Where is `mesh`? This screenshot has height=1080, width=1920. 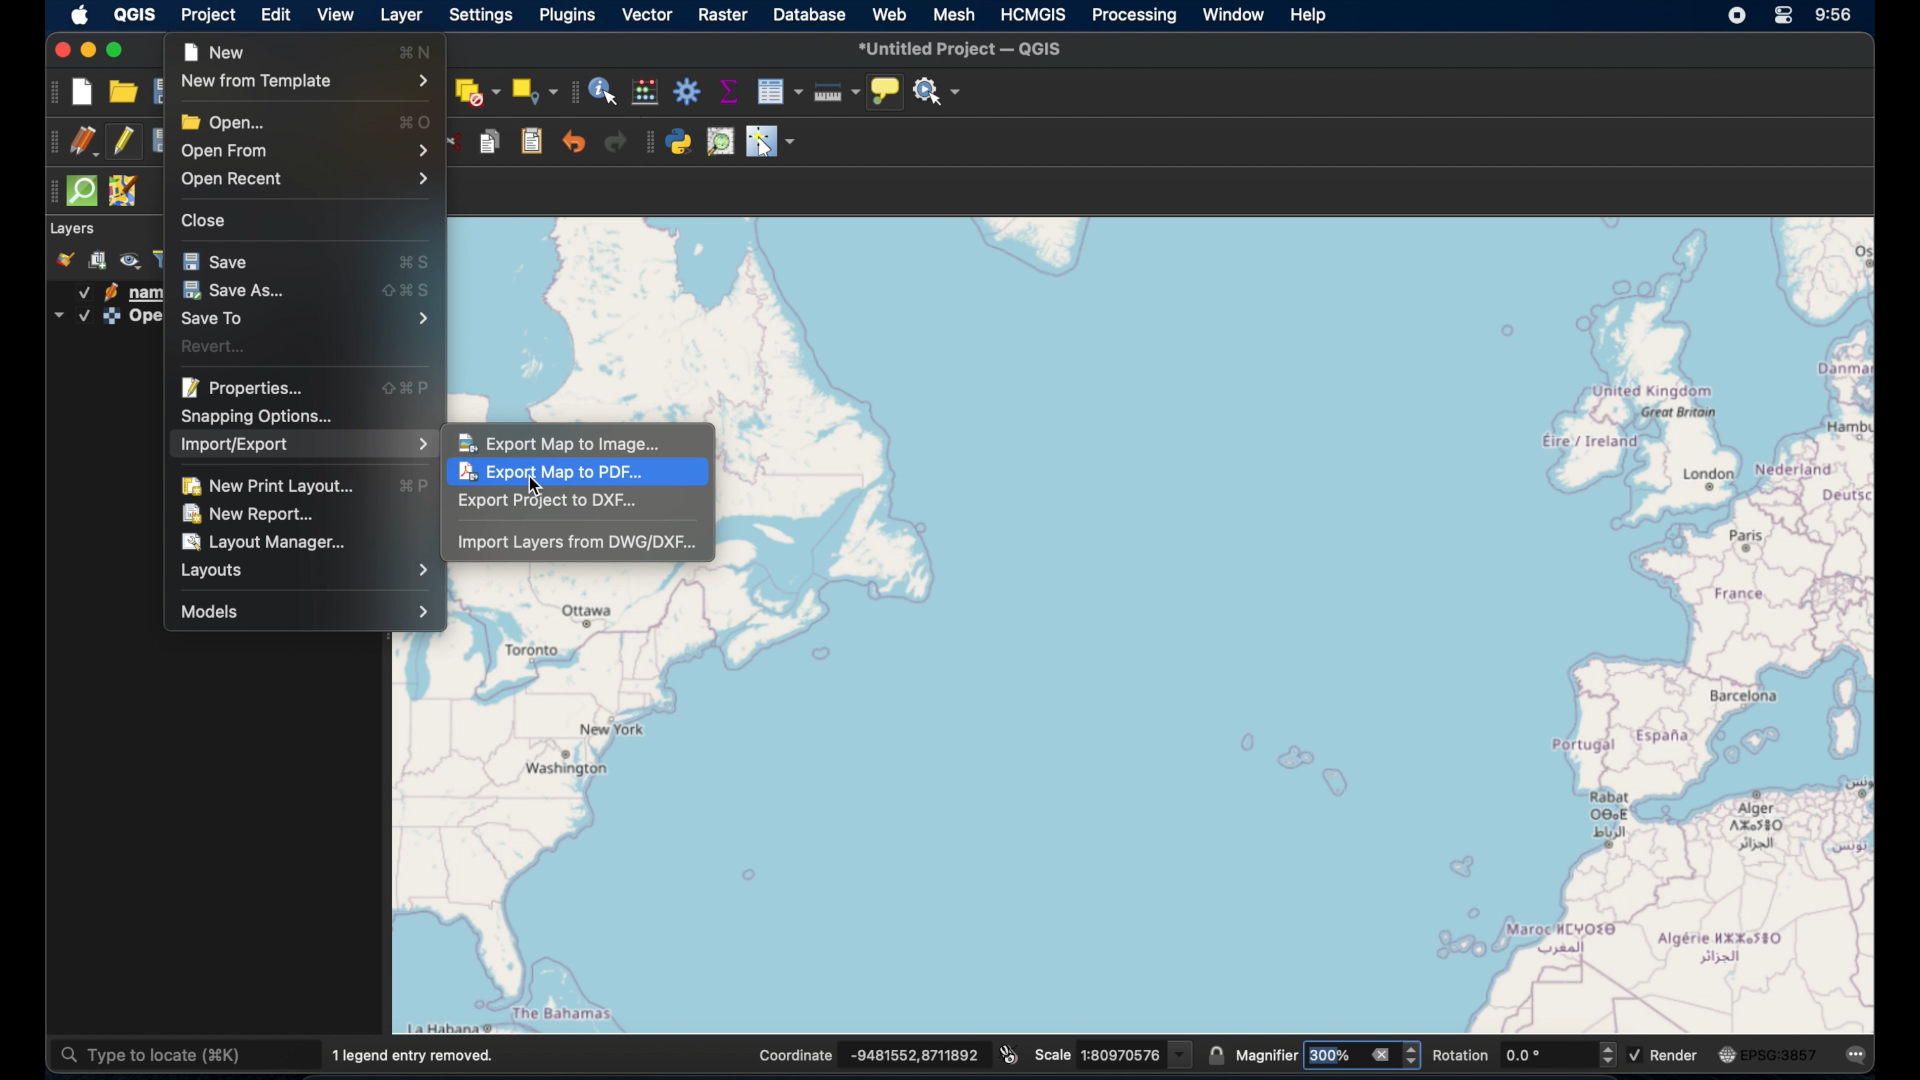
mesh is located at coordinates (954, 15).